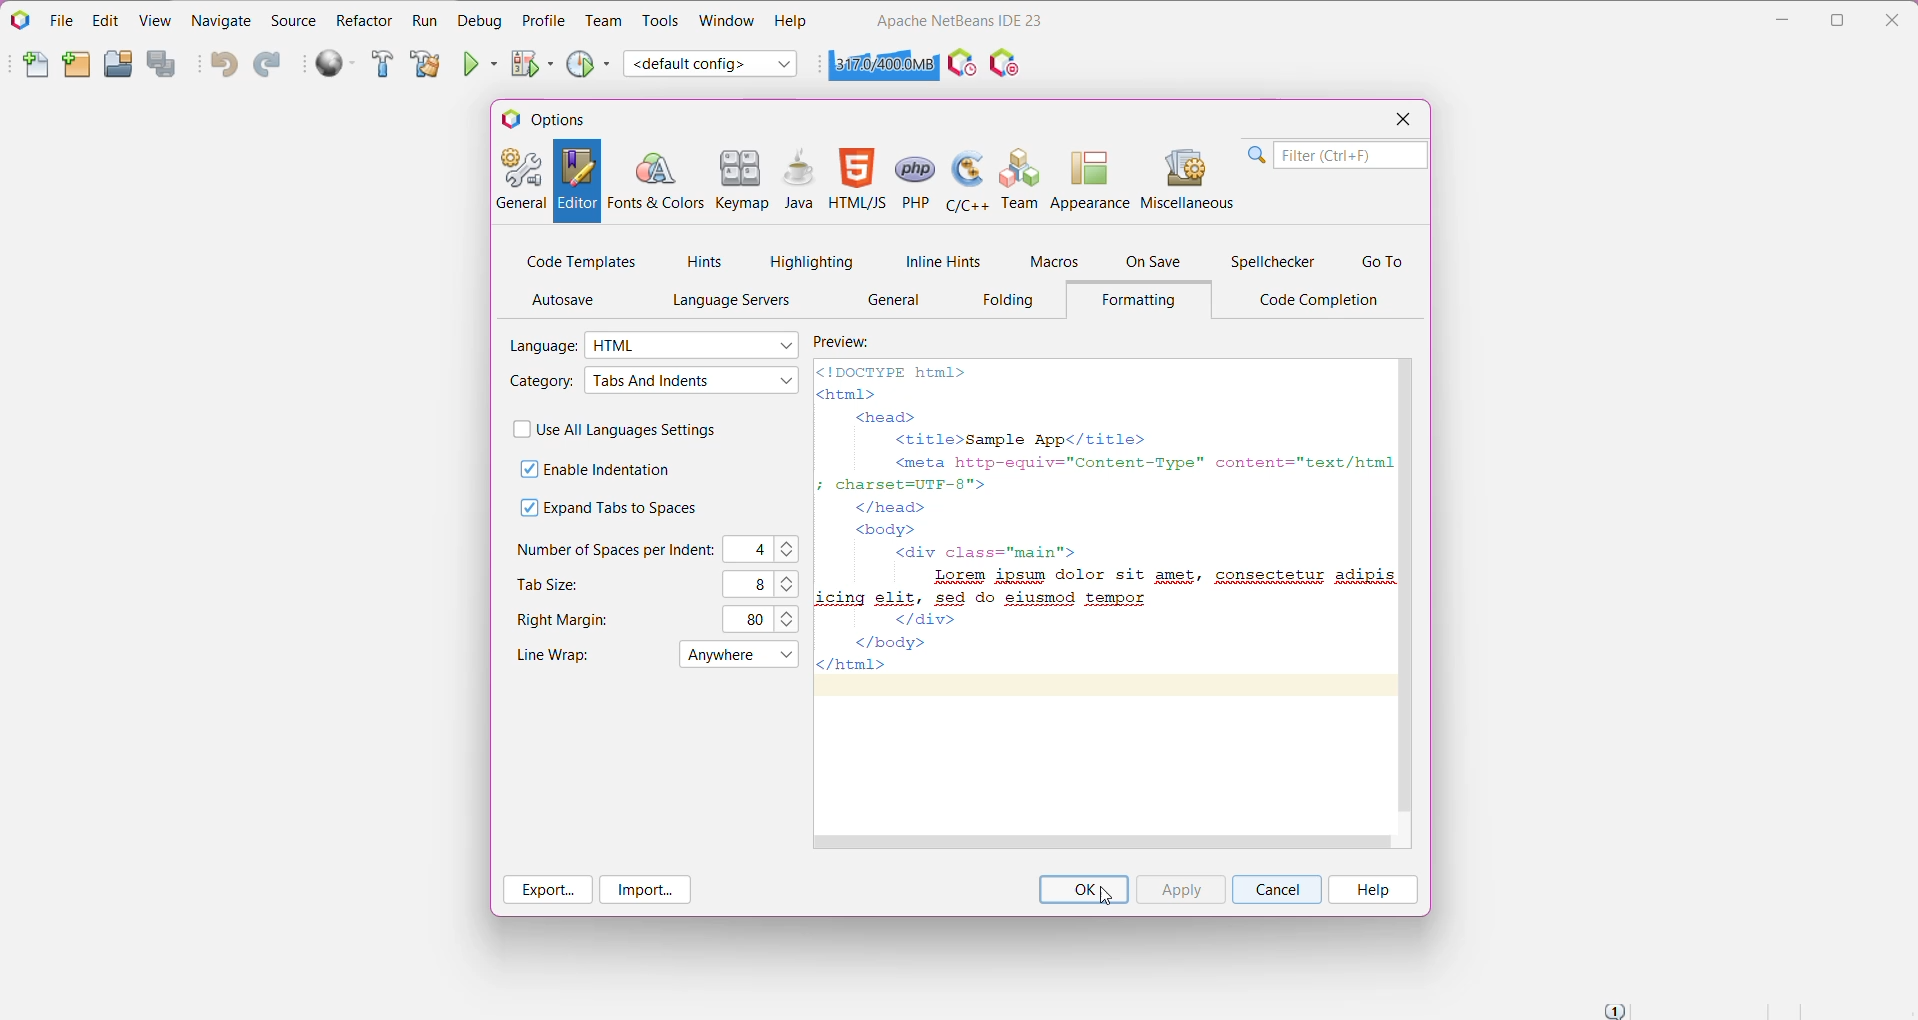 The image size is (1918, 1020). Describe the element at coordinates (525, 468) in the screenshot. I see `check box` at that location.